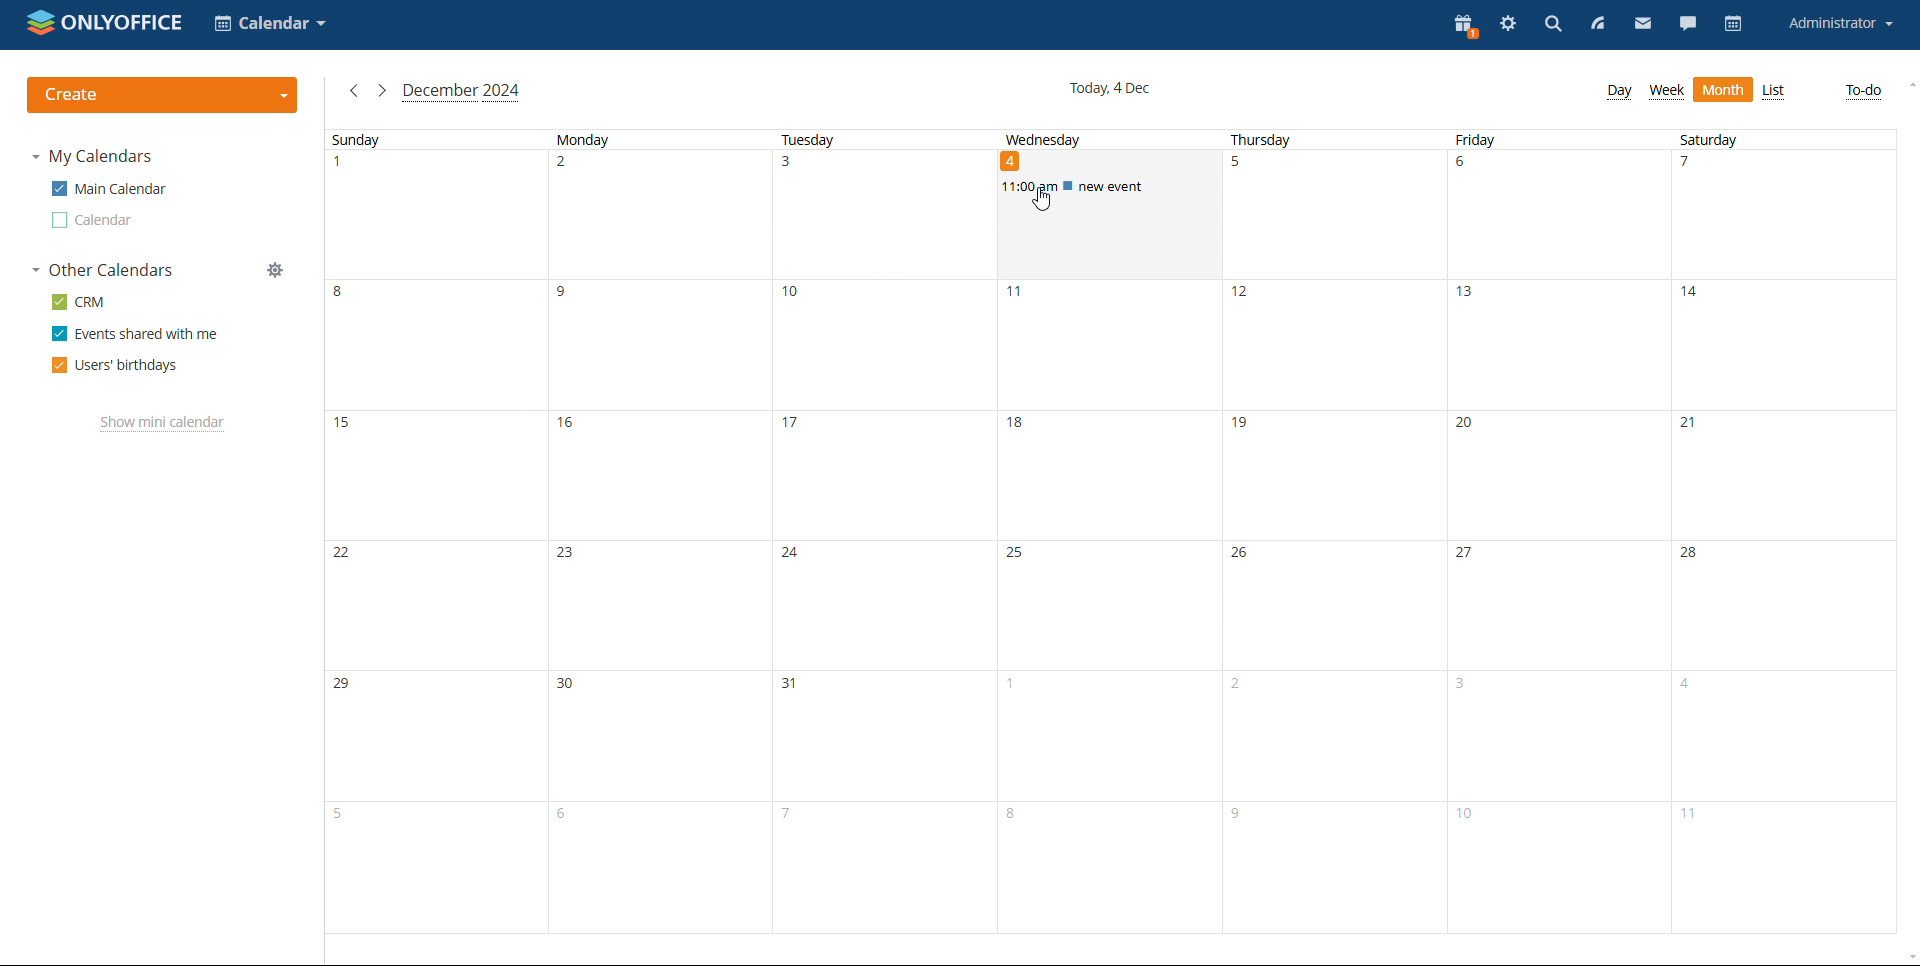 The width and height of the screenshot is (1920, 966). Describe the element at coordinates (103, 271) in the screenshot. I see `other calendars` at that location.